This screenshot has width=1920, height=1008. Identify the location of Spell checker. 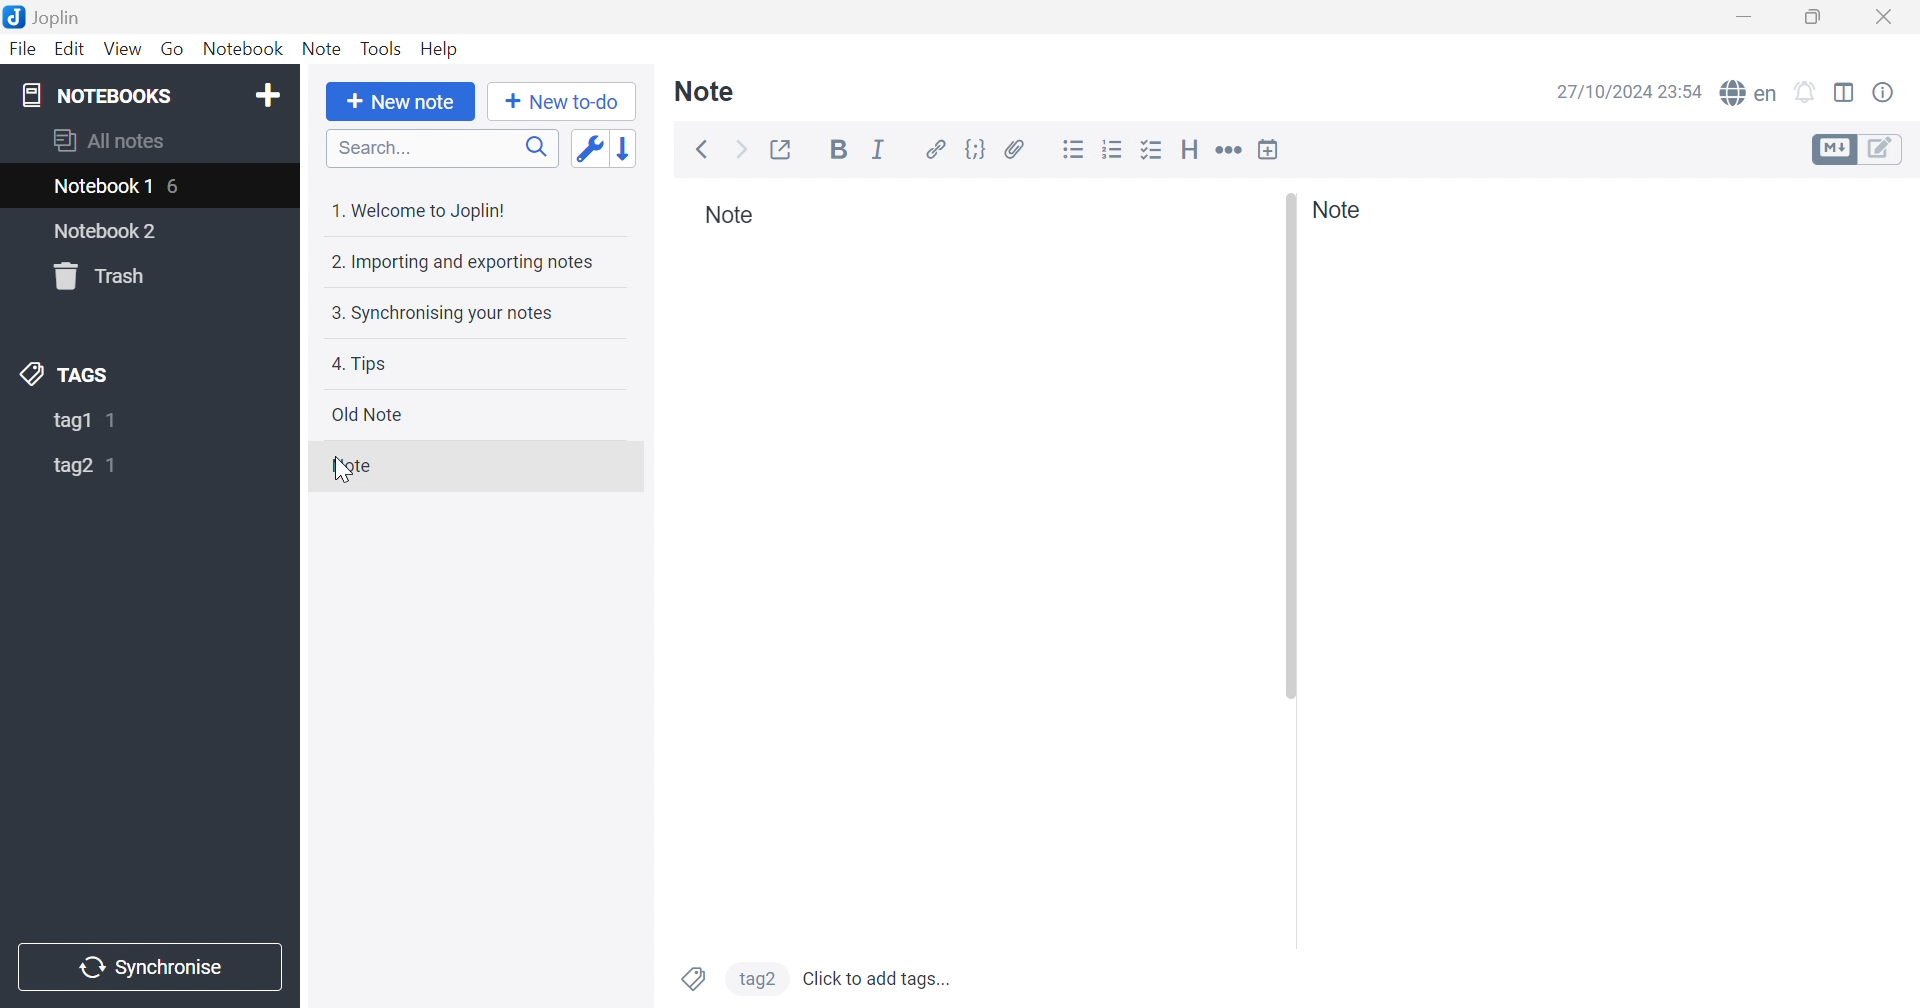
(1749, 90).